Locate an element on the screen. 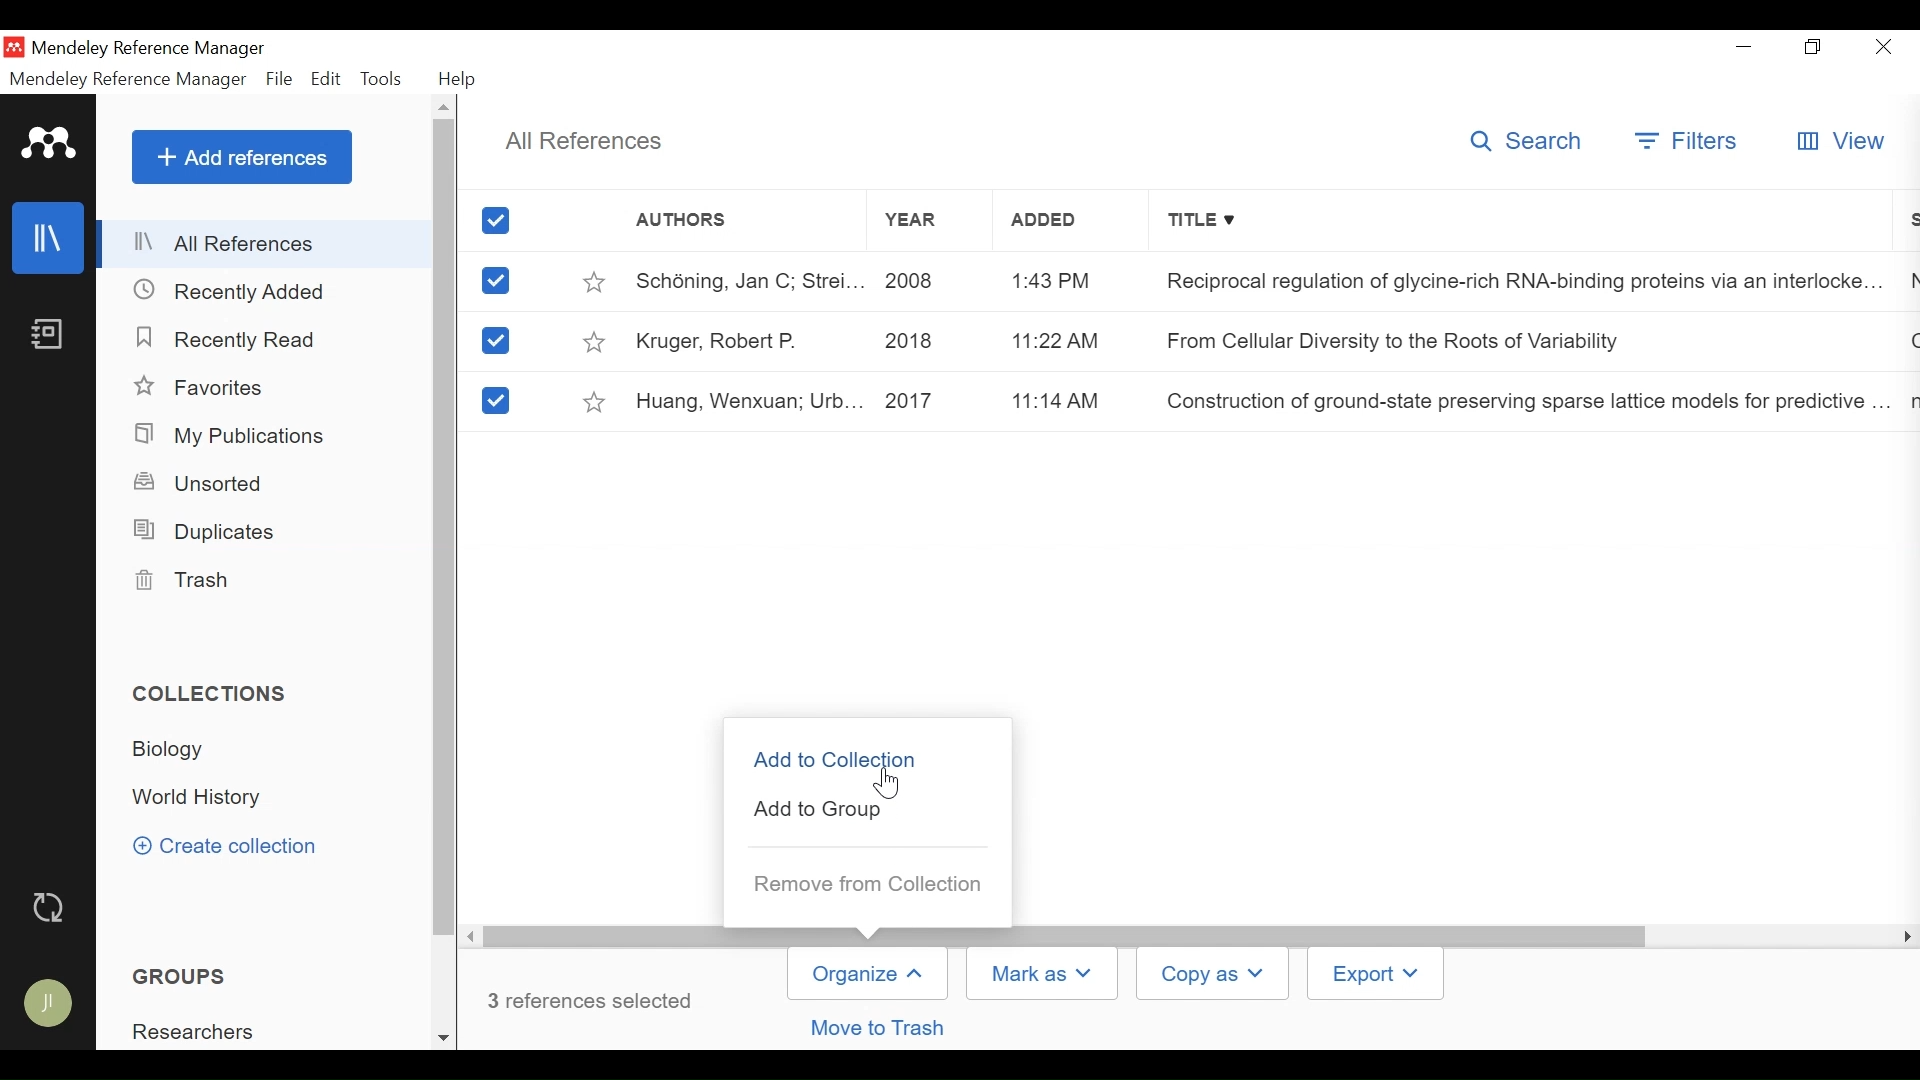 The height and width of the screenshot is (1080, 1920). 11:22 AM is located at coordinates (1055, 343).